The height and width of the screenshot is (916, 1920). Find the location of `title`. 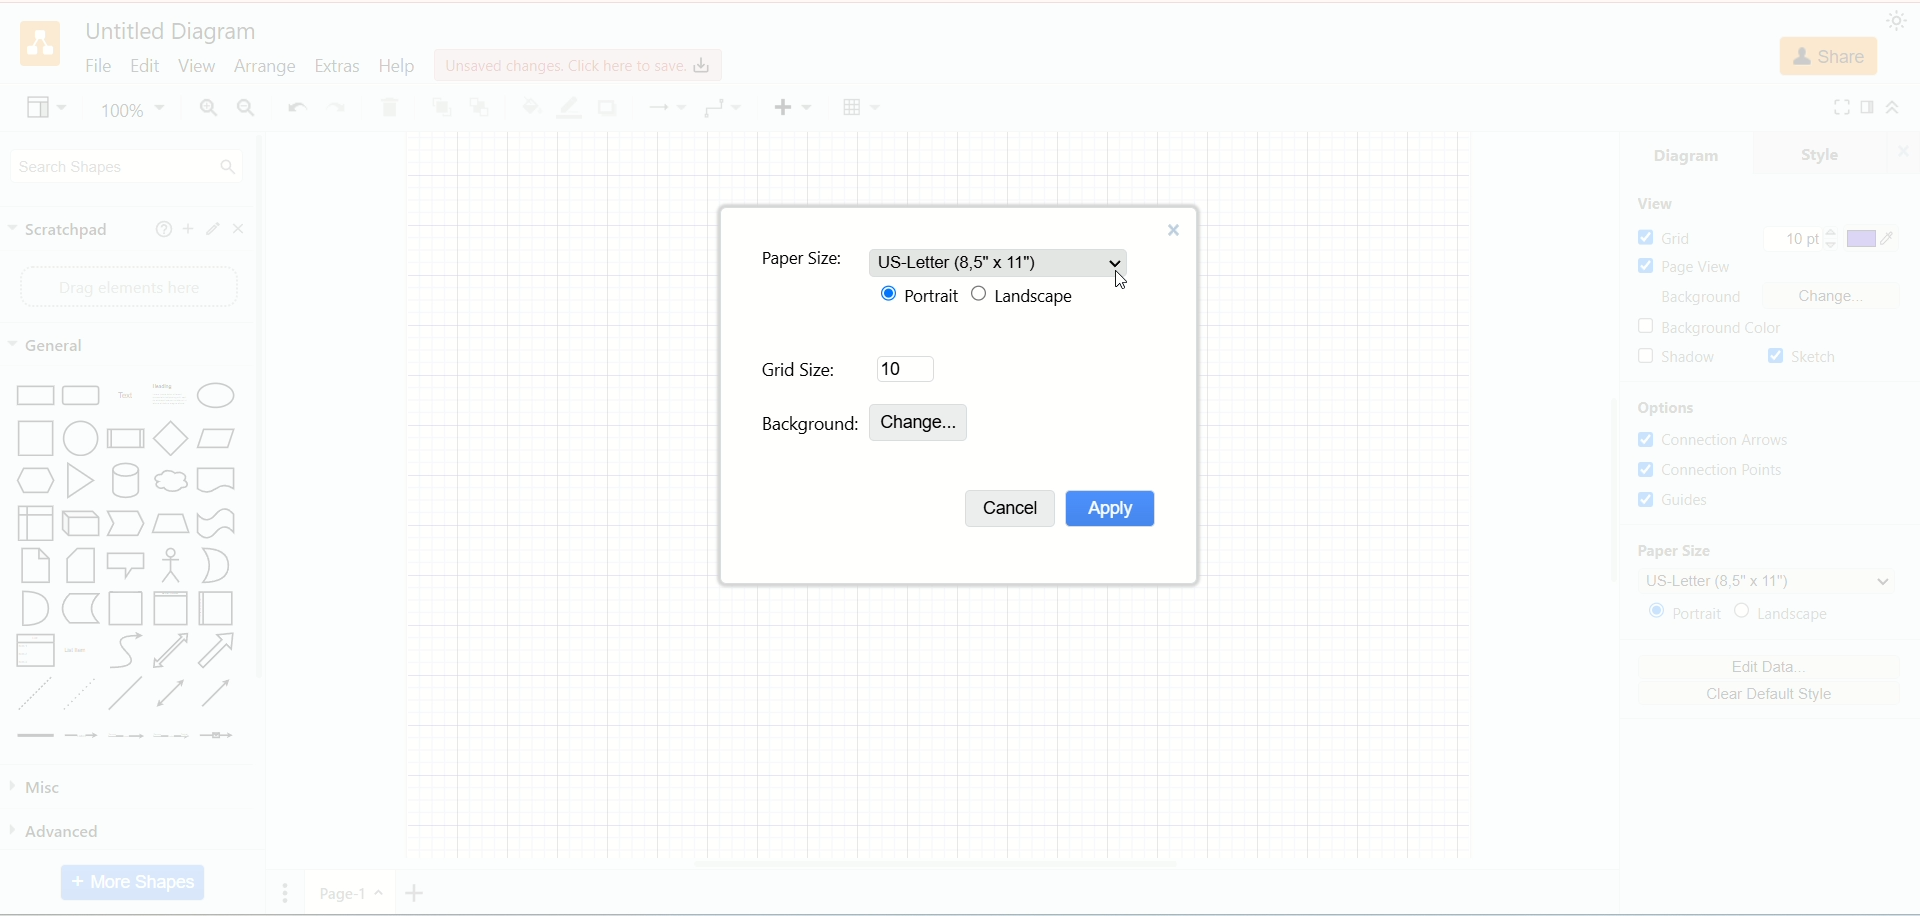

title is located at coordinates (168, 29).